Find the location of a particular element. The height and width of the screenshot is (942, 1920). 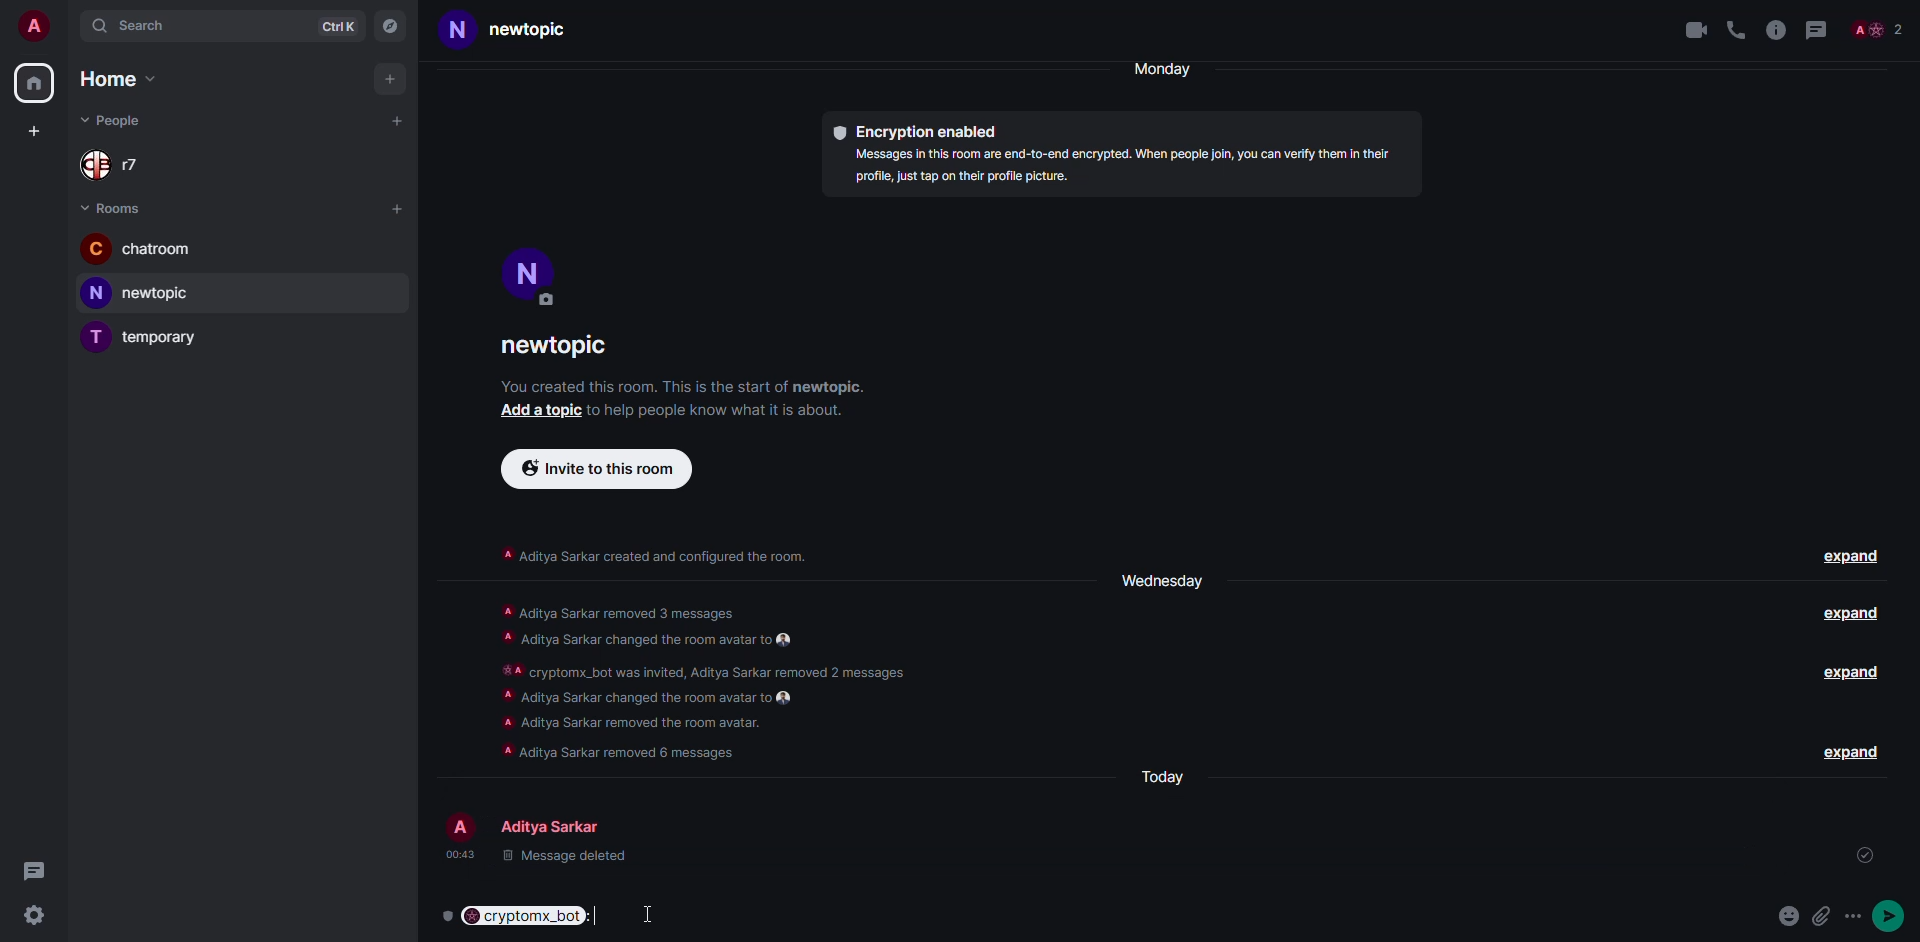

add is located at coordinates (397, 123).